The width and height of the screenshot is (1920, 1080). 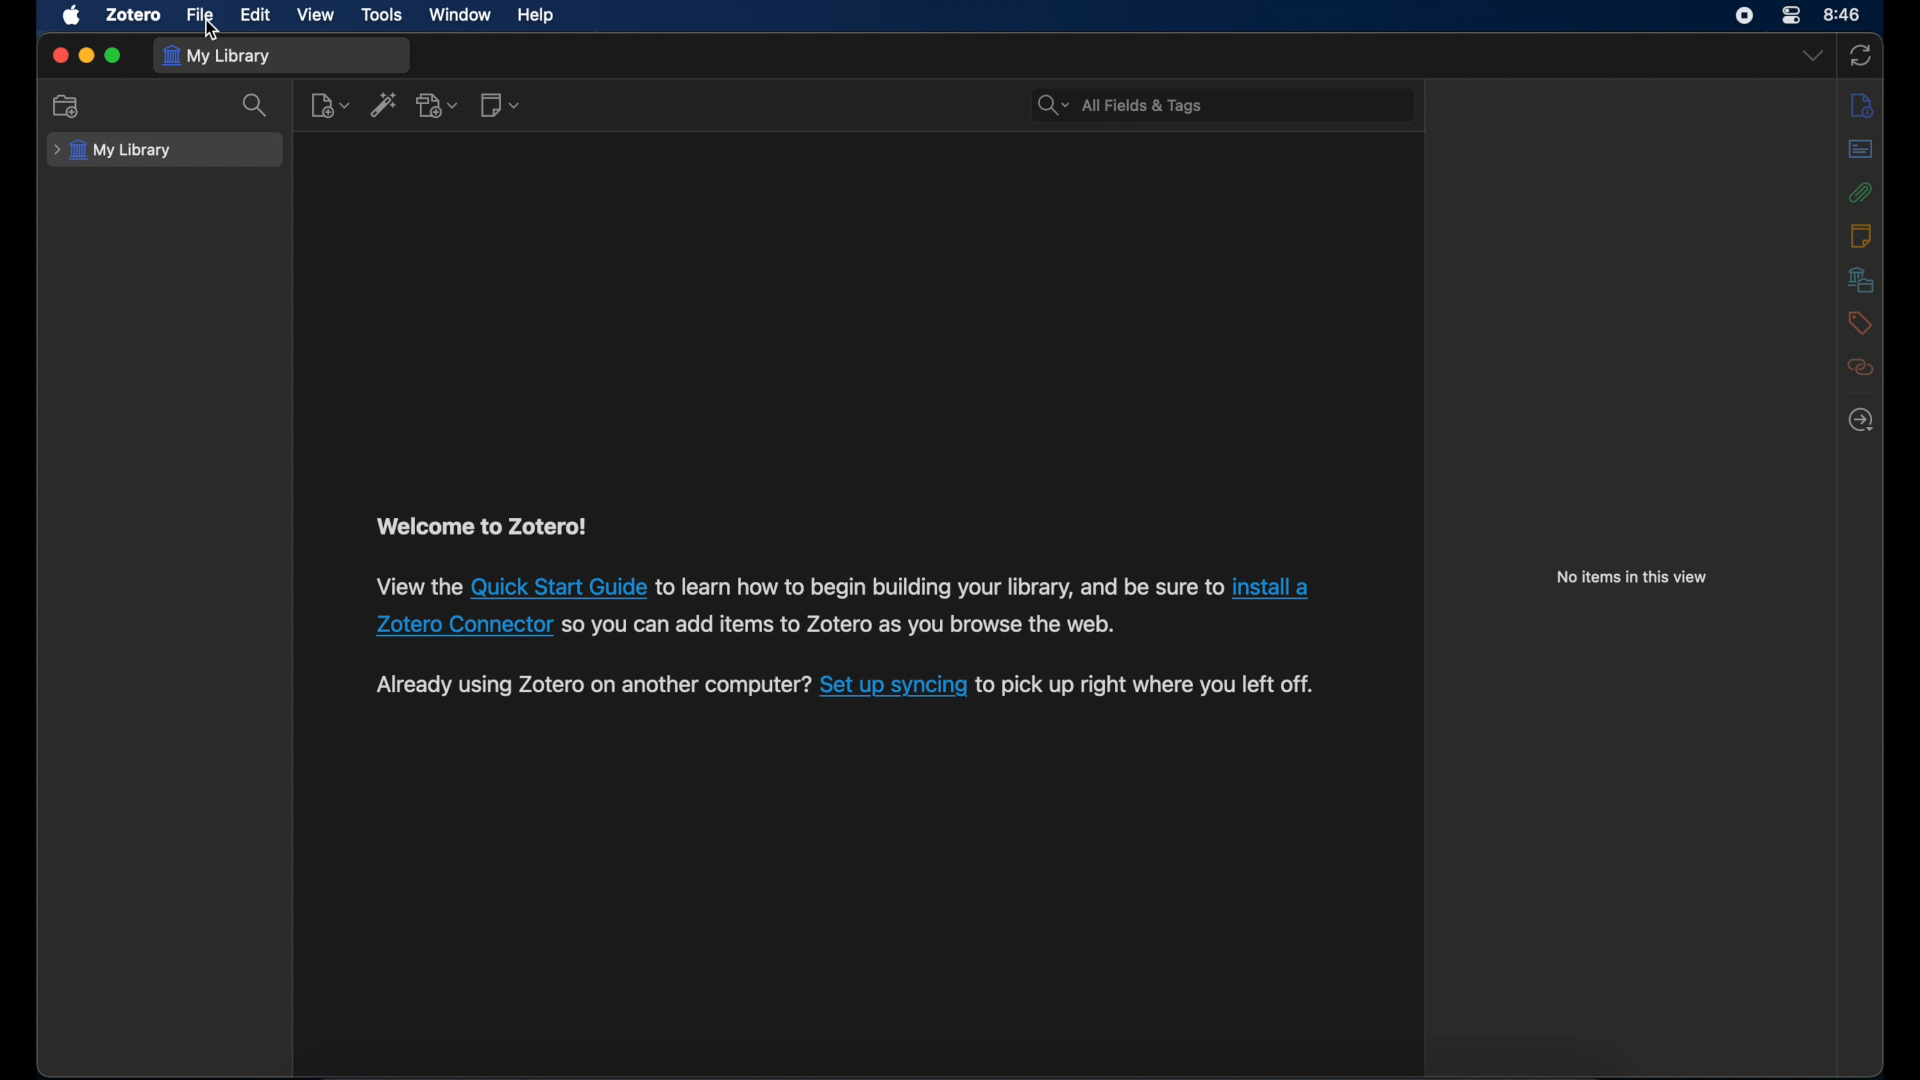 What do you see at coordinates (1864, 105) in the screenshot?
I see `info` at bounding box center [1864, 105].